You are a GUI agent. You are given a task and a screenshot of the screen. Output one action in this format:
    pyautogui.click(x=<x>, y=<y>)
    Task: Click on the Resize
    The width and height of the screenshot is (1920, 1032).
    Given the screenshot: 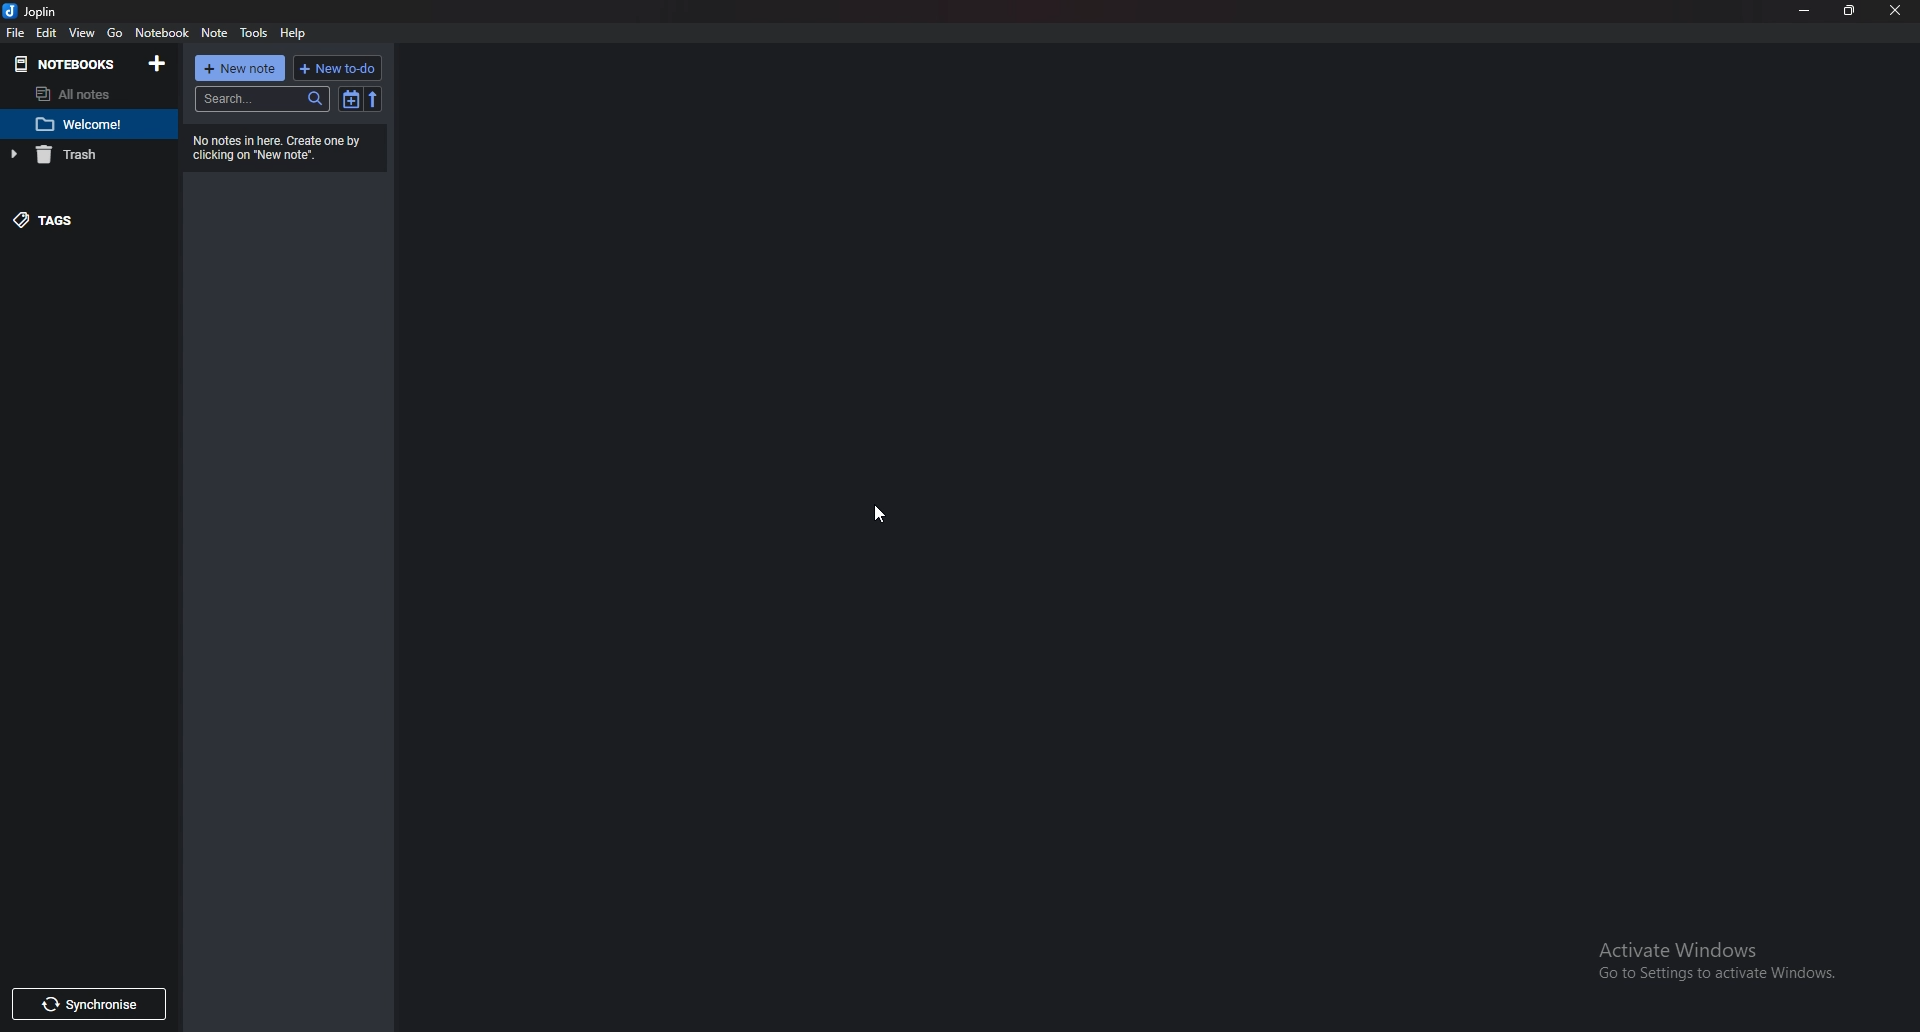 What is the action you would take?
    pyautogui.click(x=1851, y=11)
    